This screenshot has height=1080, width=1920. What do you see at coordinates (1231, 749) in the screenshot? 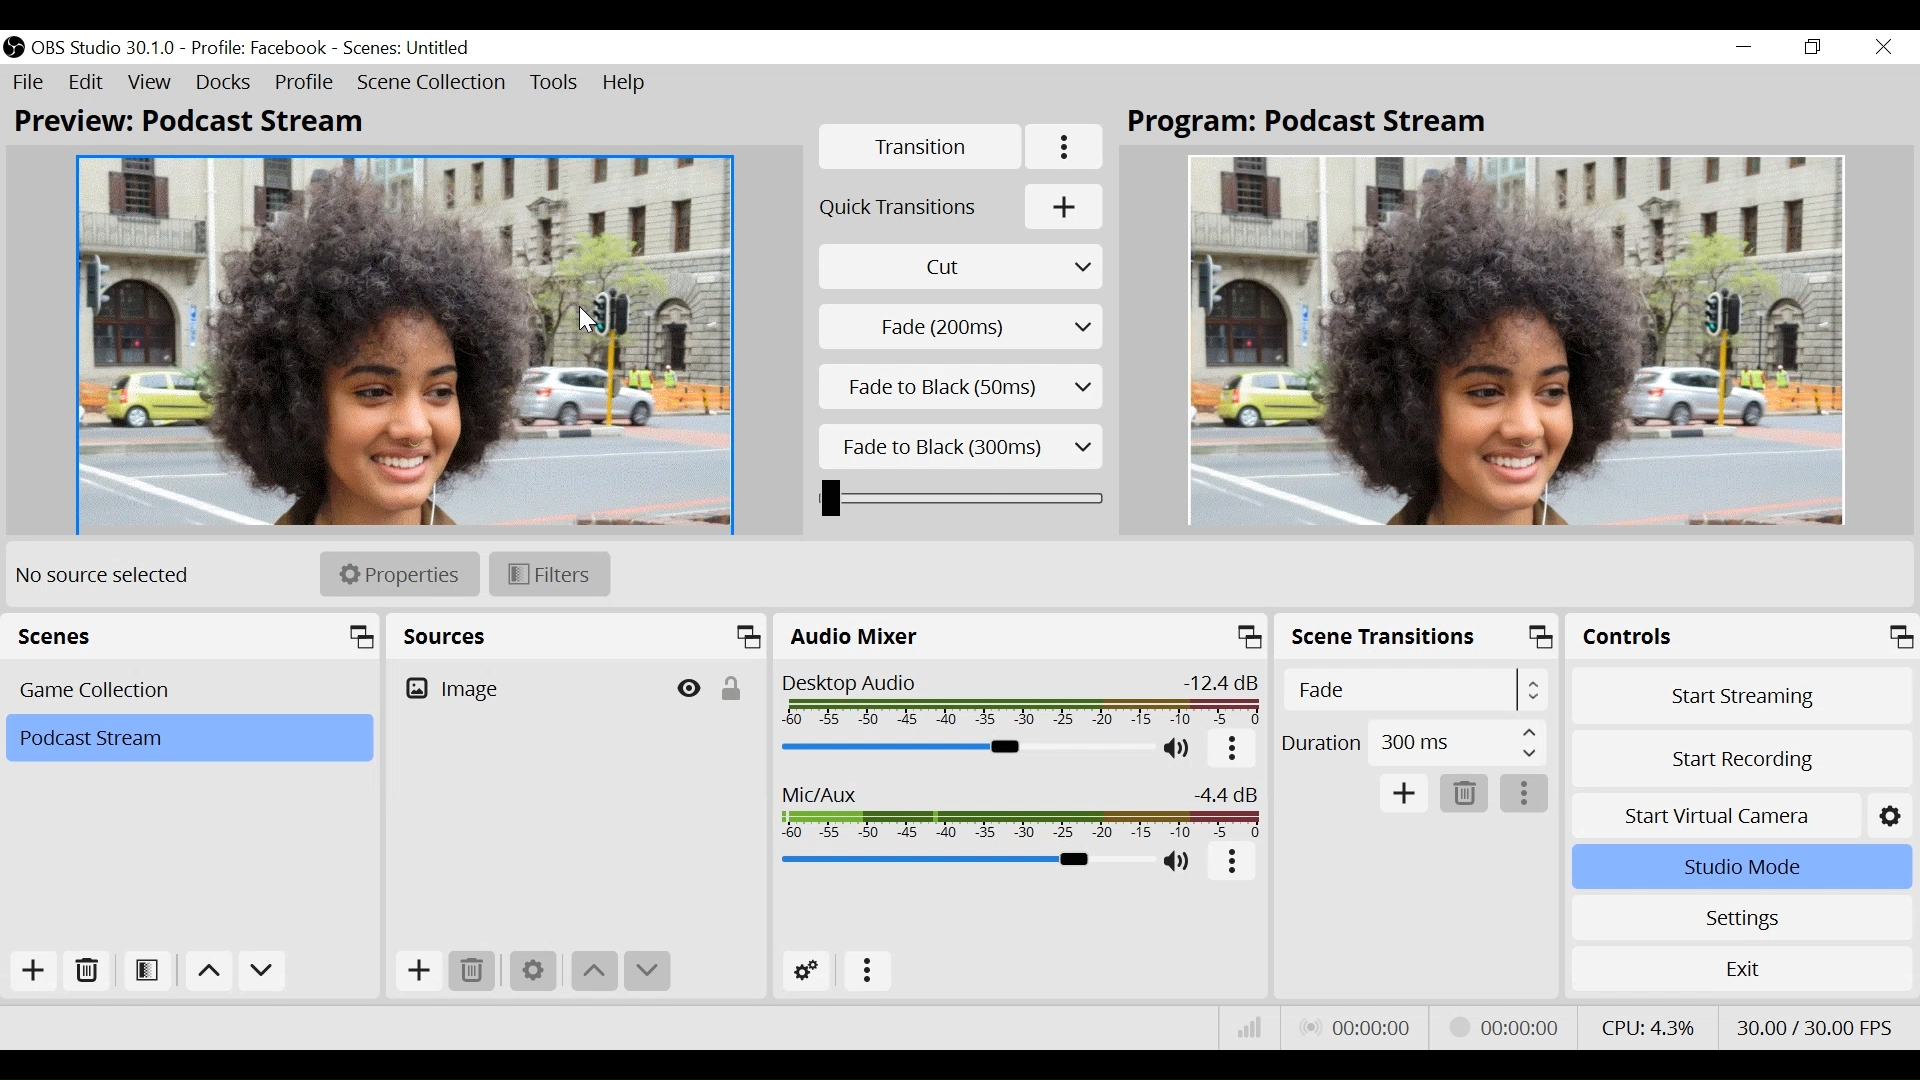
I see `more options` at bounding box center [1231, 749].